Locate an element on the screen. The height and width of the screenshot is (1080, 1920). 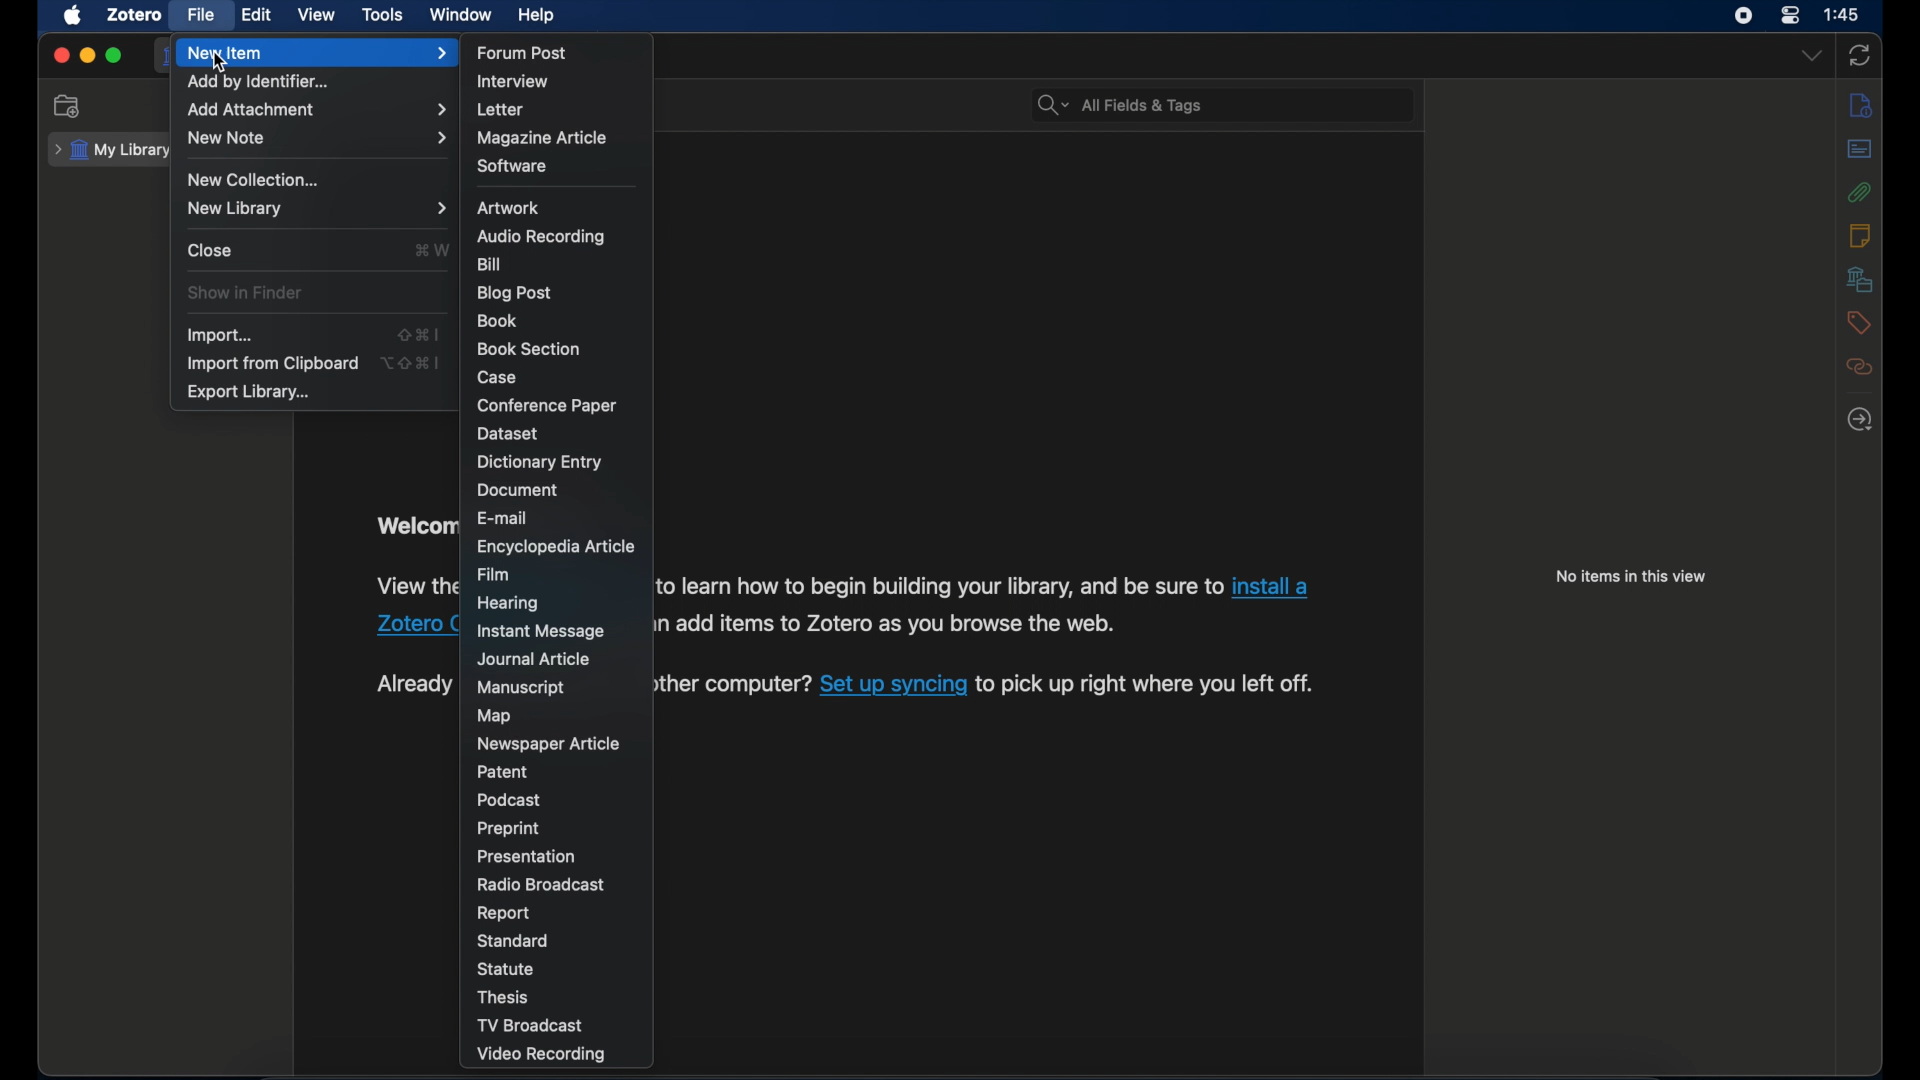
add by identifier is located at coordinates (259, 82).